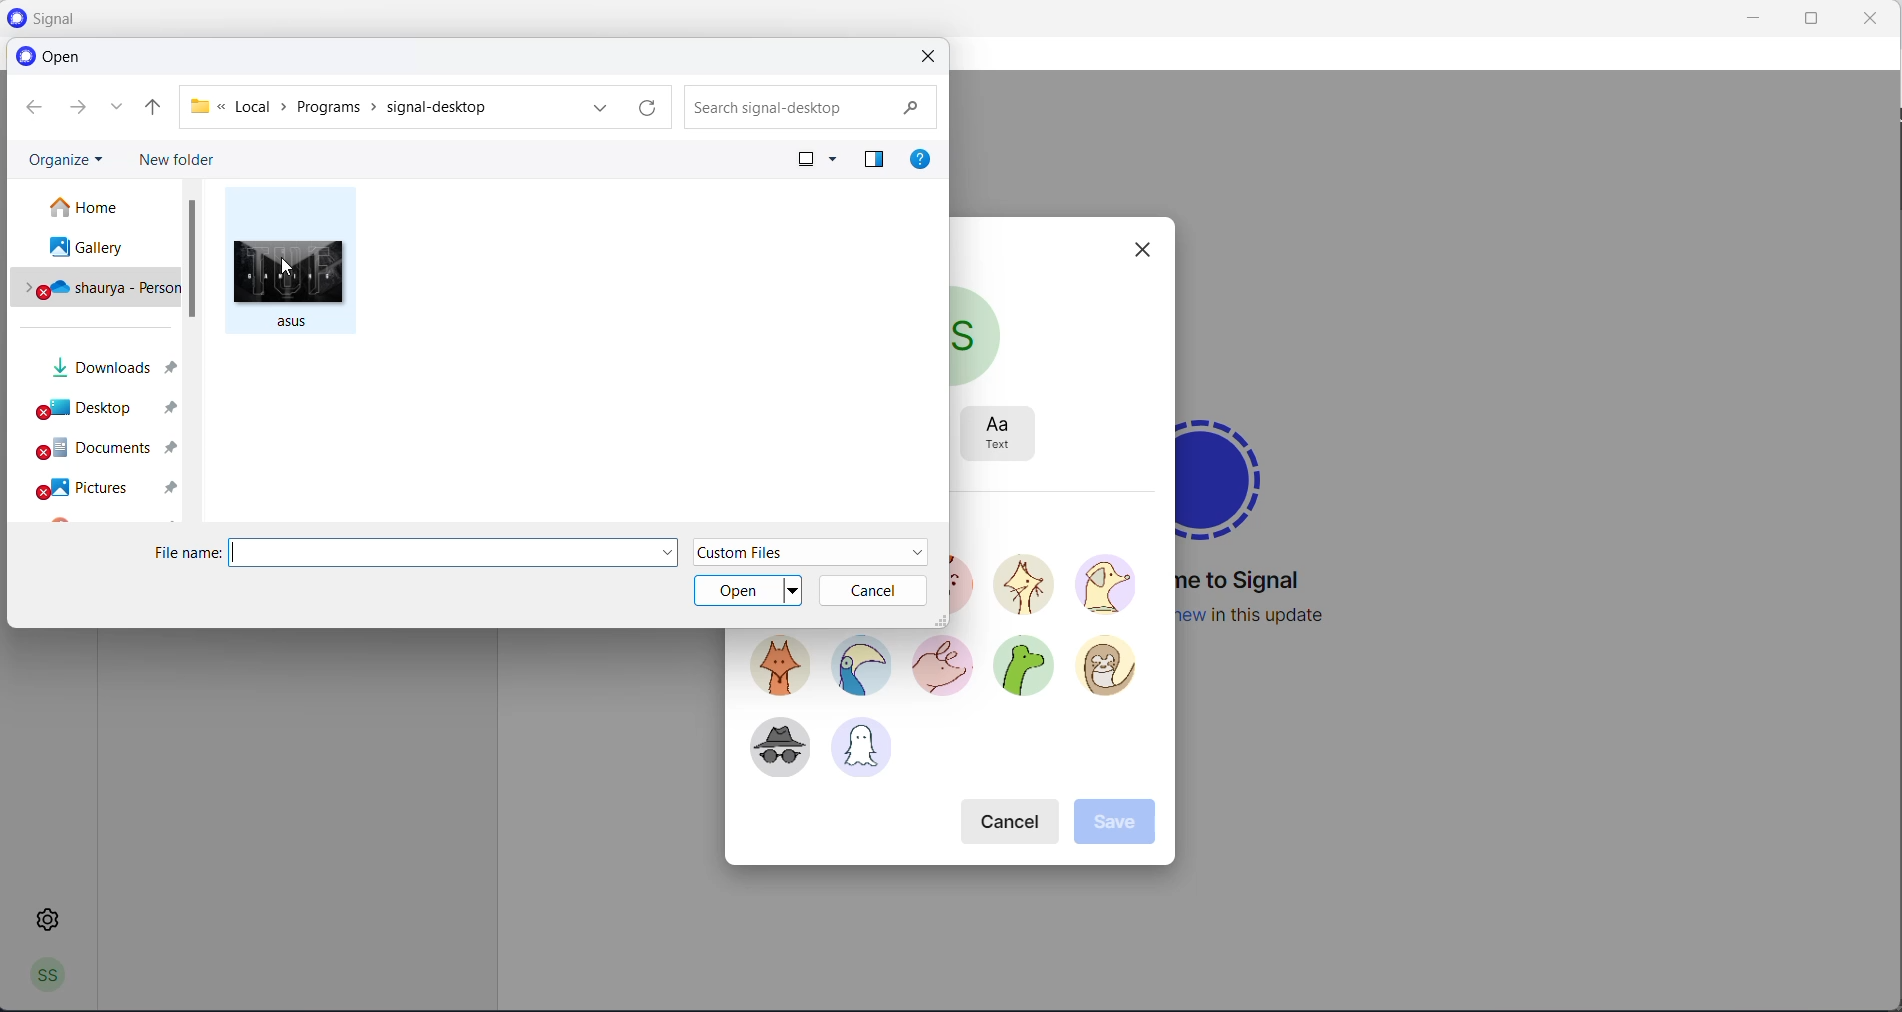  What do you see at coordinates (186, 554) in the screenshot?
I see `file name heading` at bounding box center [186, 554].